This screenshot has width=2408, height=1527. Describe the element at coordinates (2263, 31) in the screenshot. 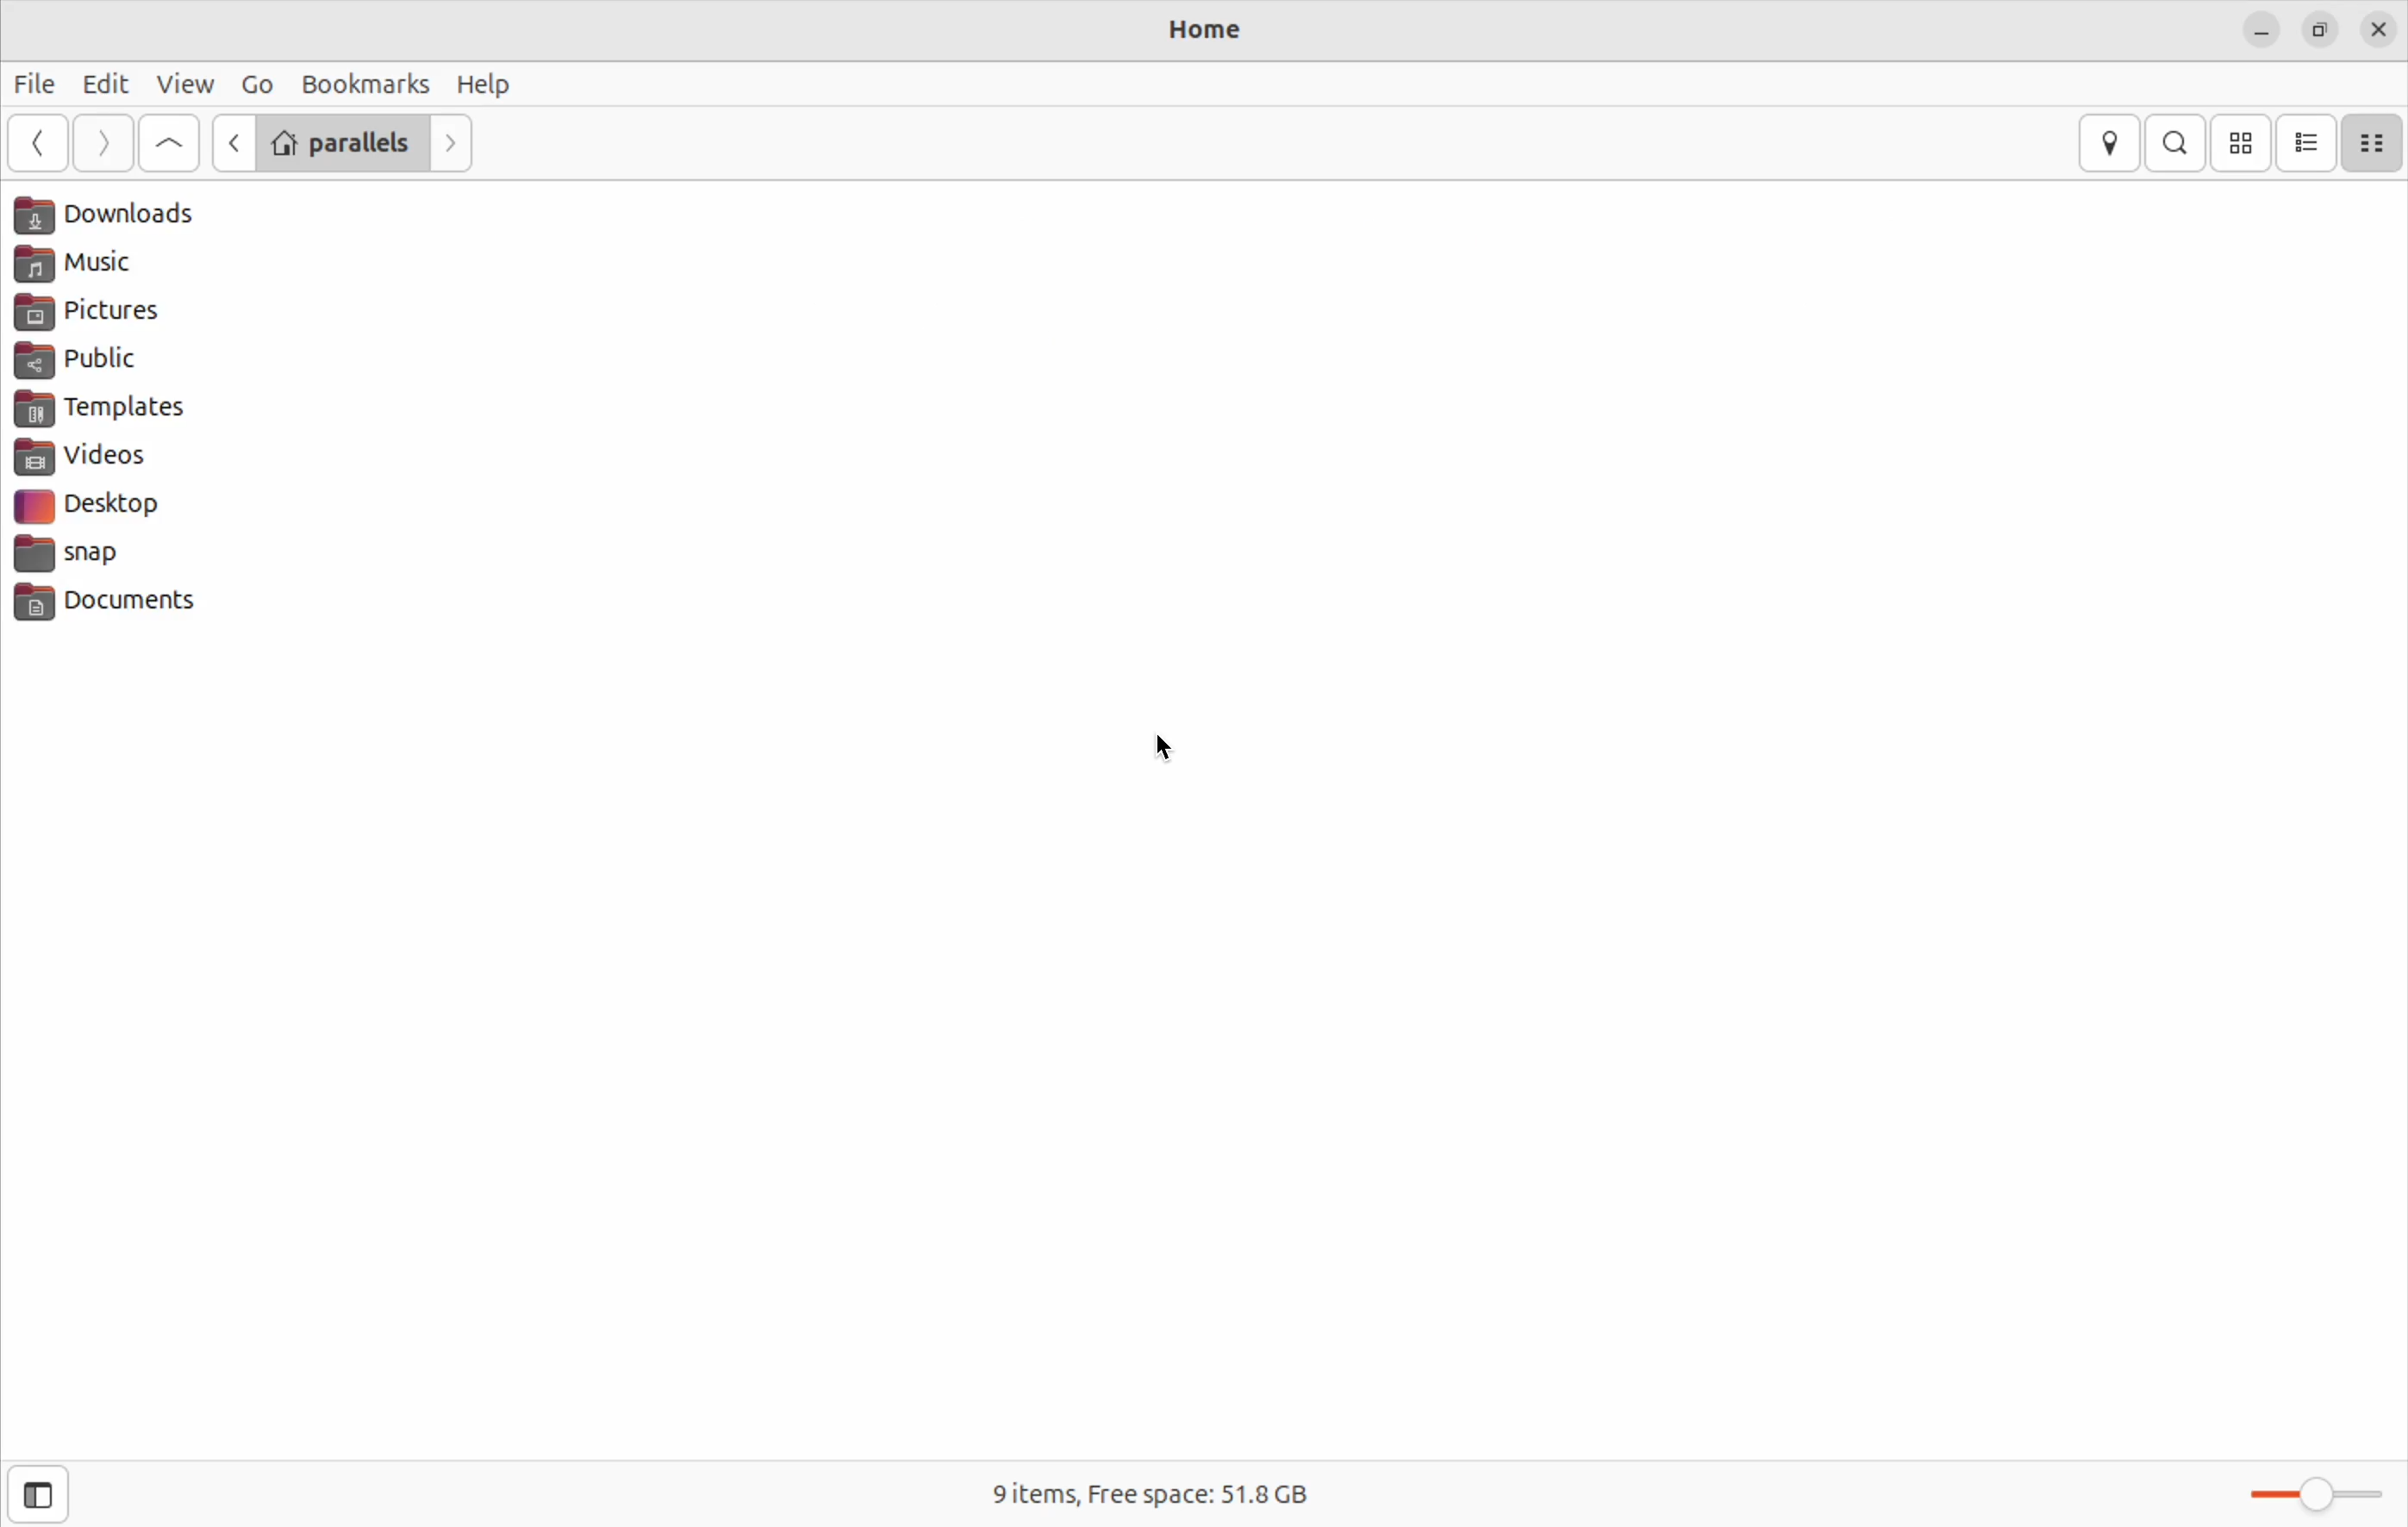

I see `minimize` at that location.